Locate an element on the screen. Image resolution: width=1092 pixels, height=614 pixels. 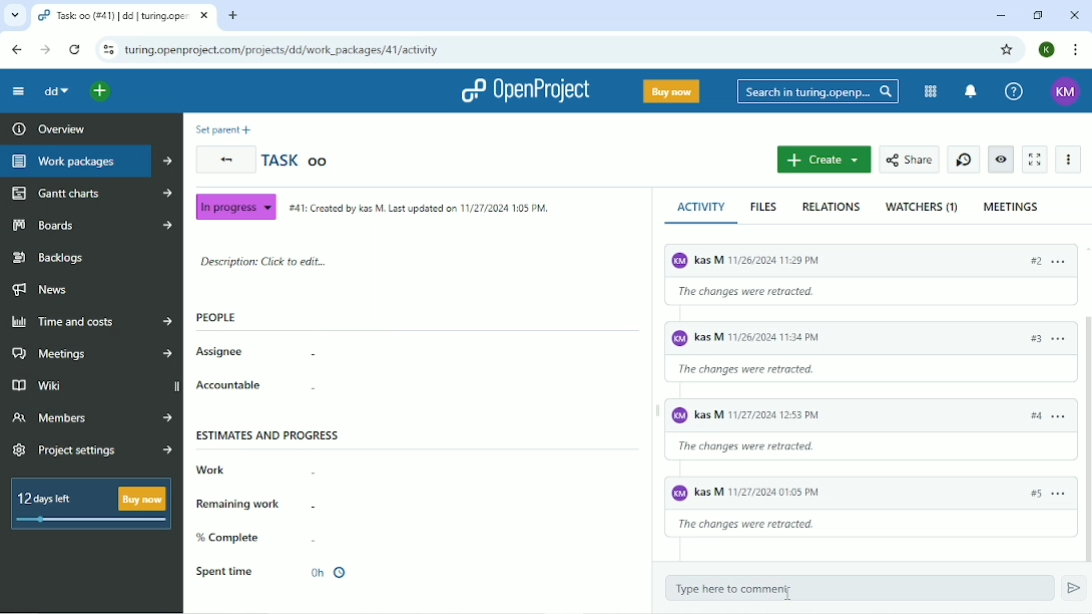
Back is located at coordinates (226, 160).